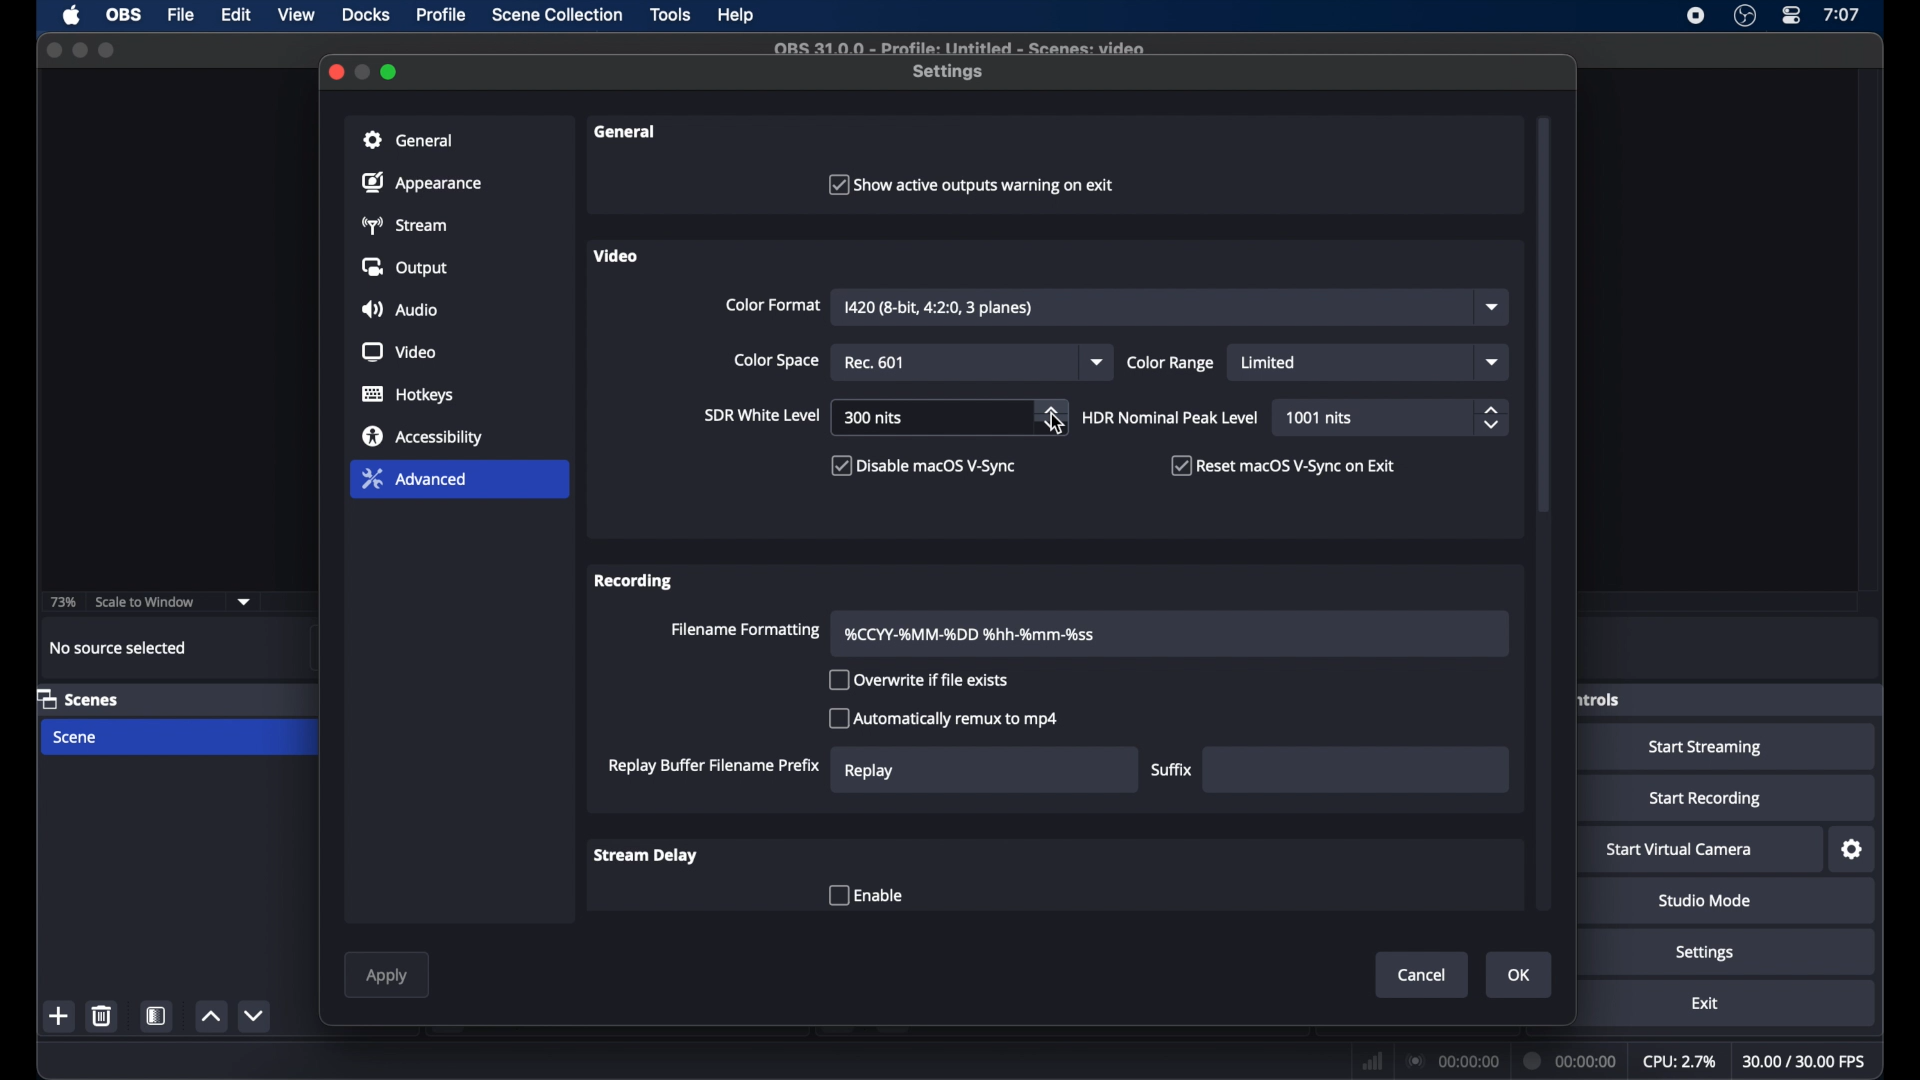  What do you see at coordinates (390, 72) in the screenshot?
I see `maximize` at bounding box center [390, 72].